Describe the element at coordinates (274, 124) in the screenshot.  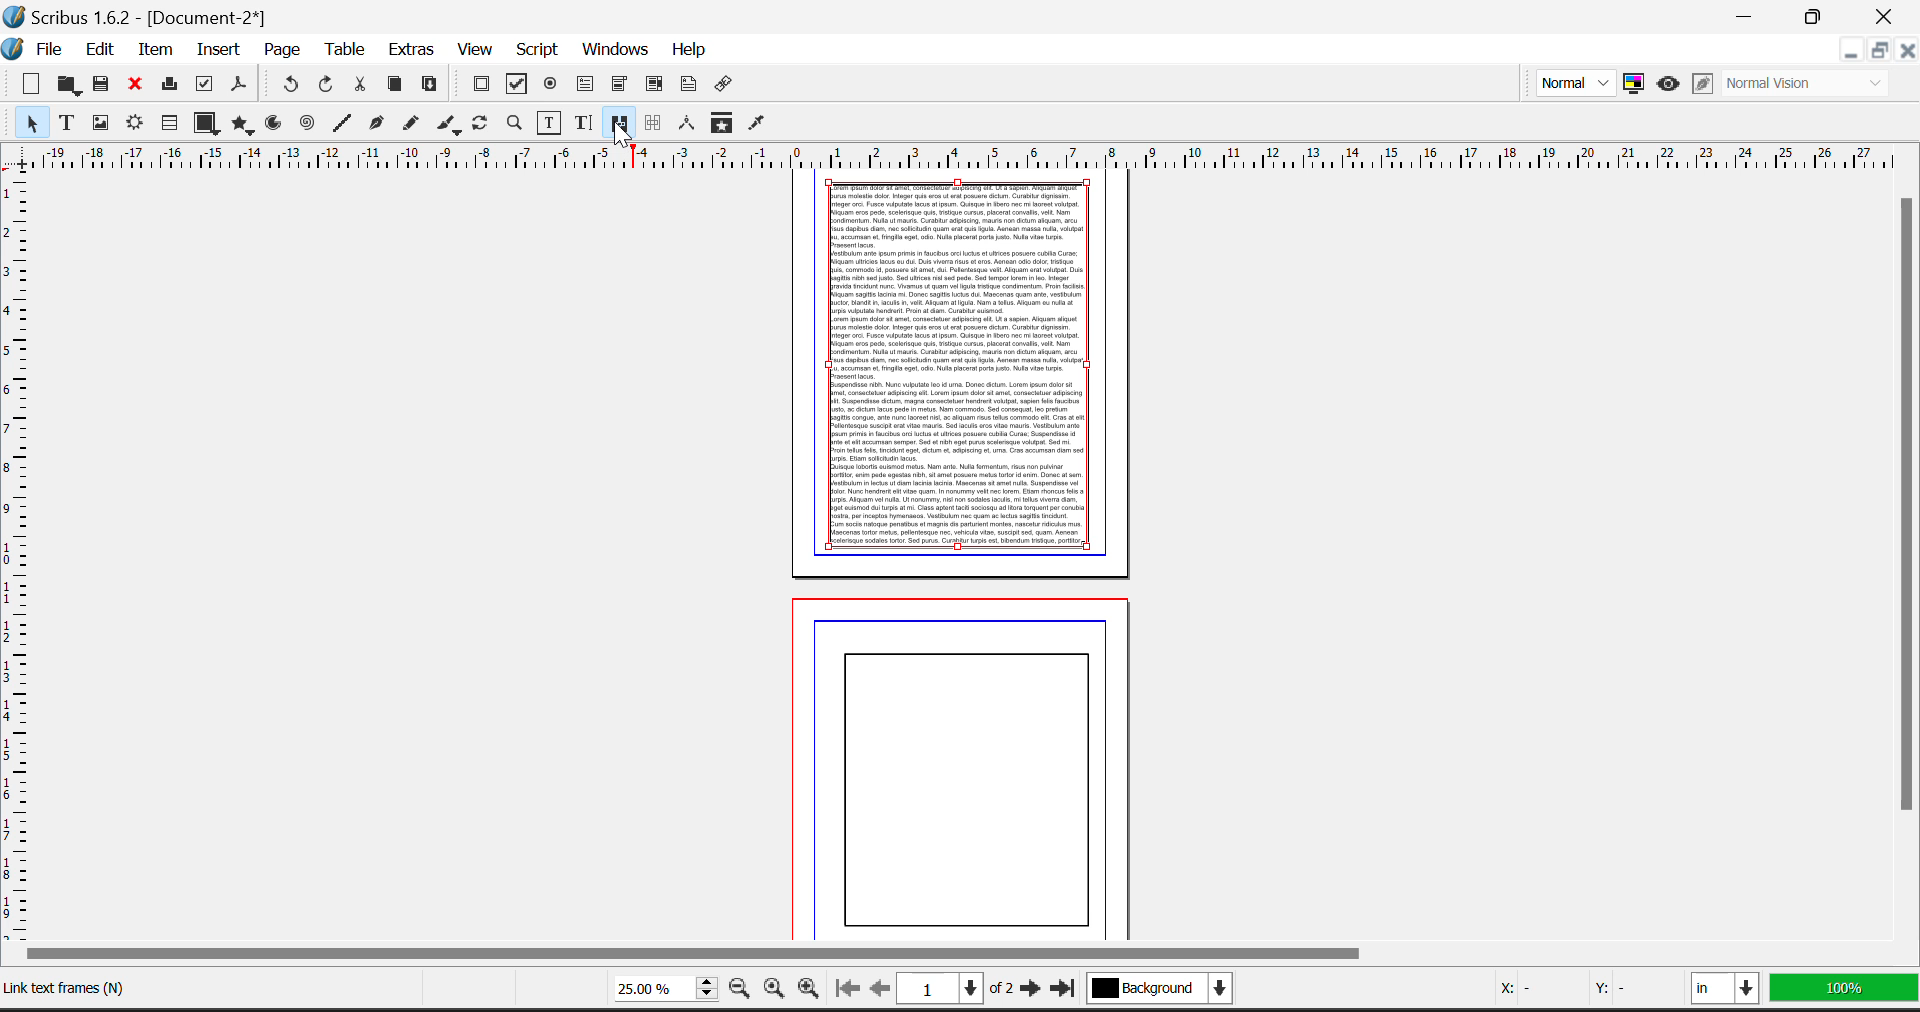
I see `Arcs` at that location.